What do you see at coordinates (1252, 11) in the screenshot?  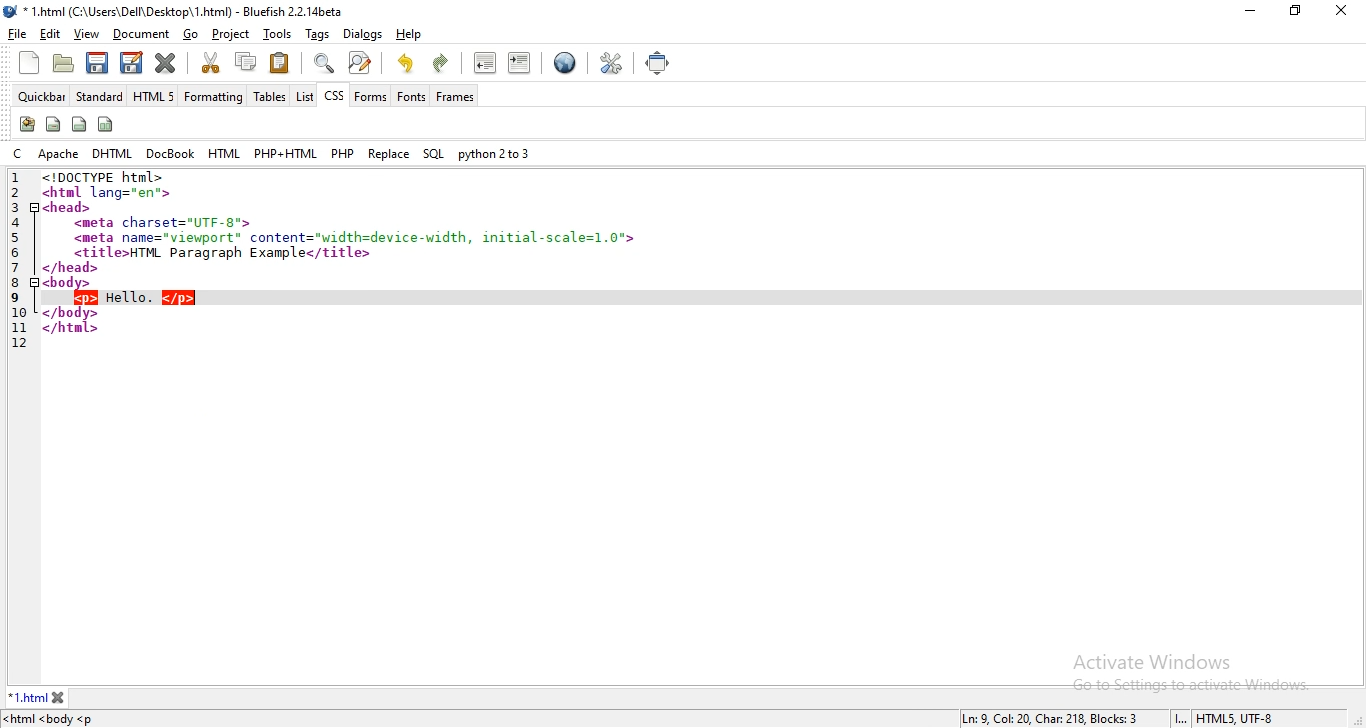 I see `minimize` at bounding box center [1252, 11].